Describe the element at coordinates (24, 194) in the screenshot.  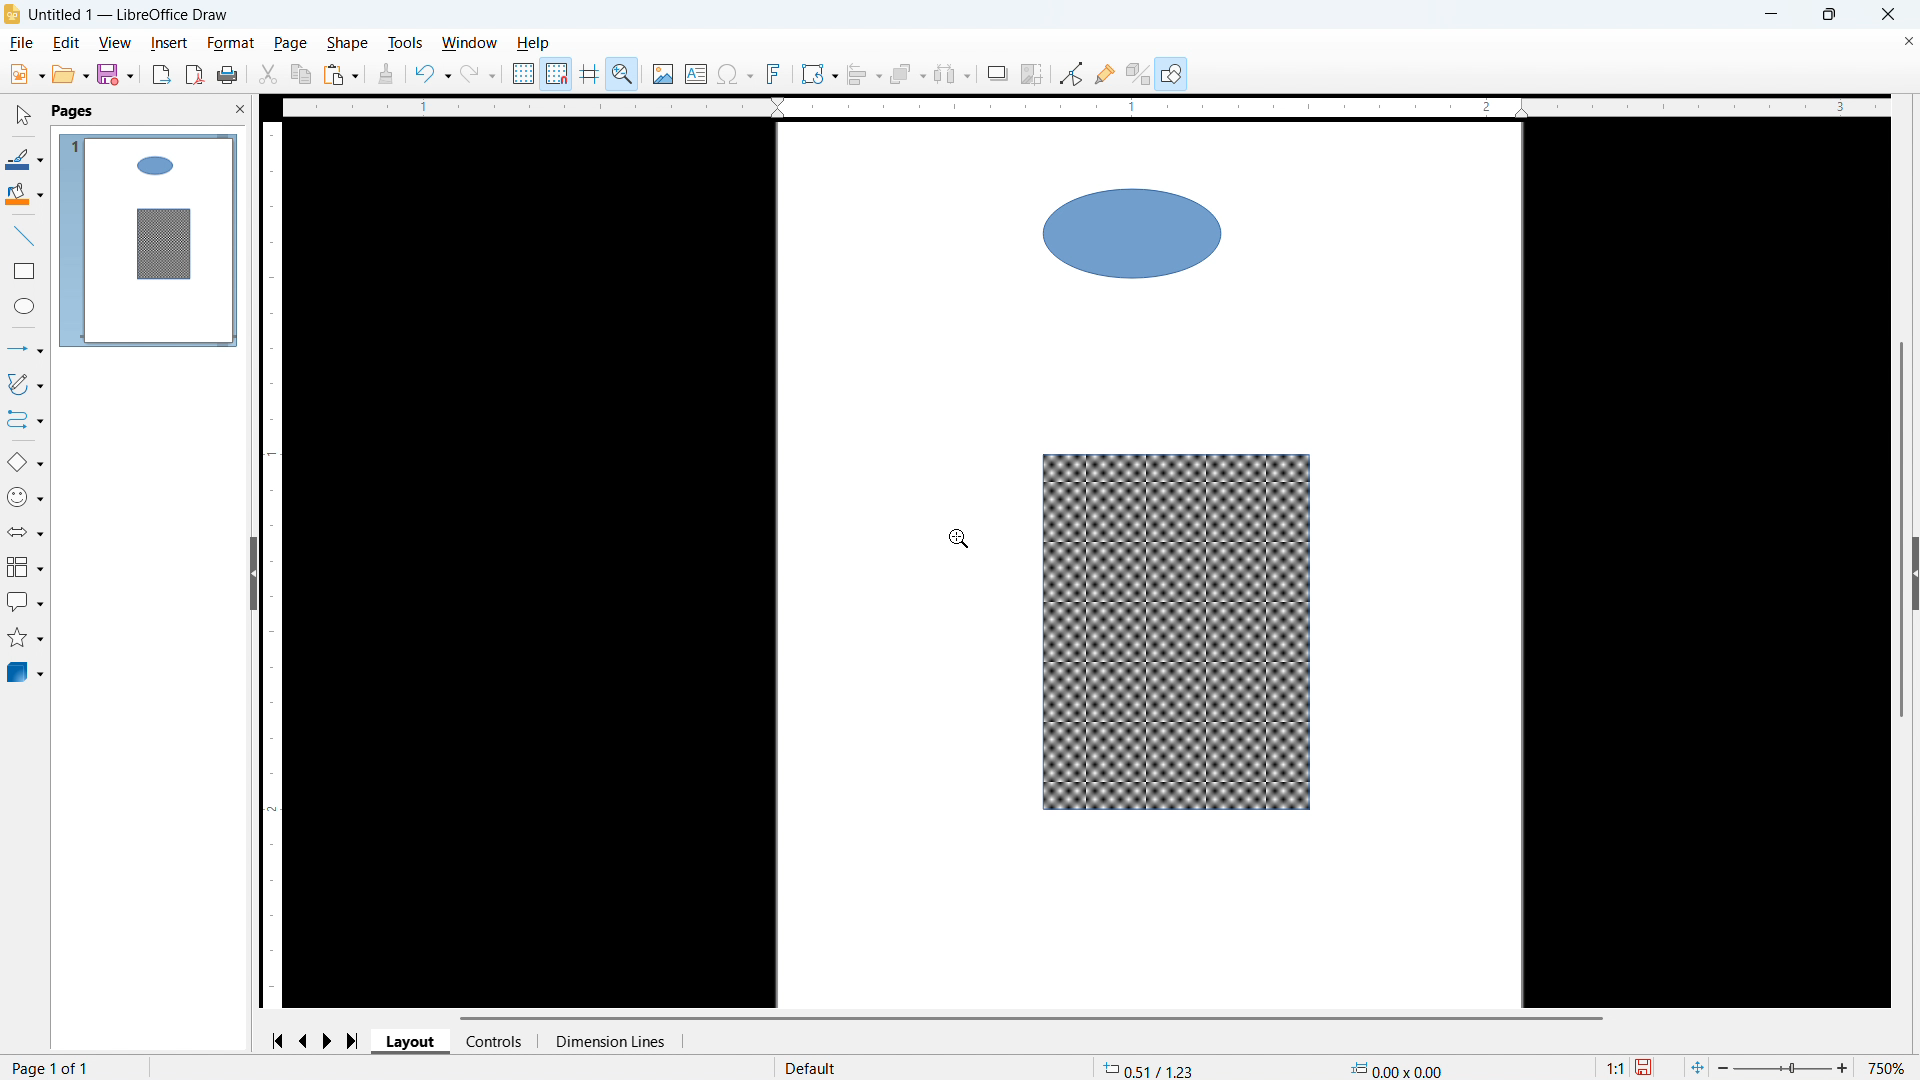
I see `Background colour ` at that location.